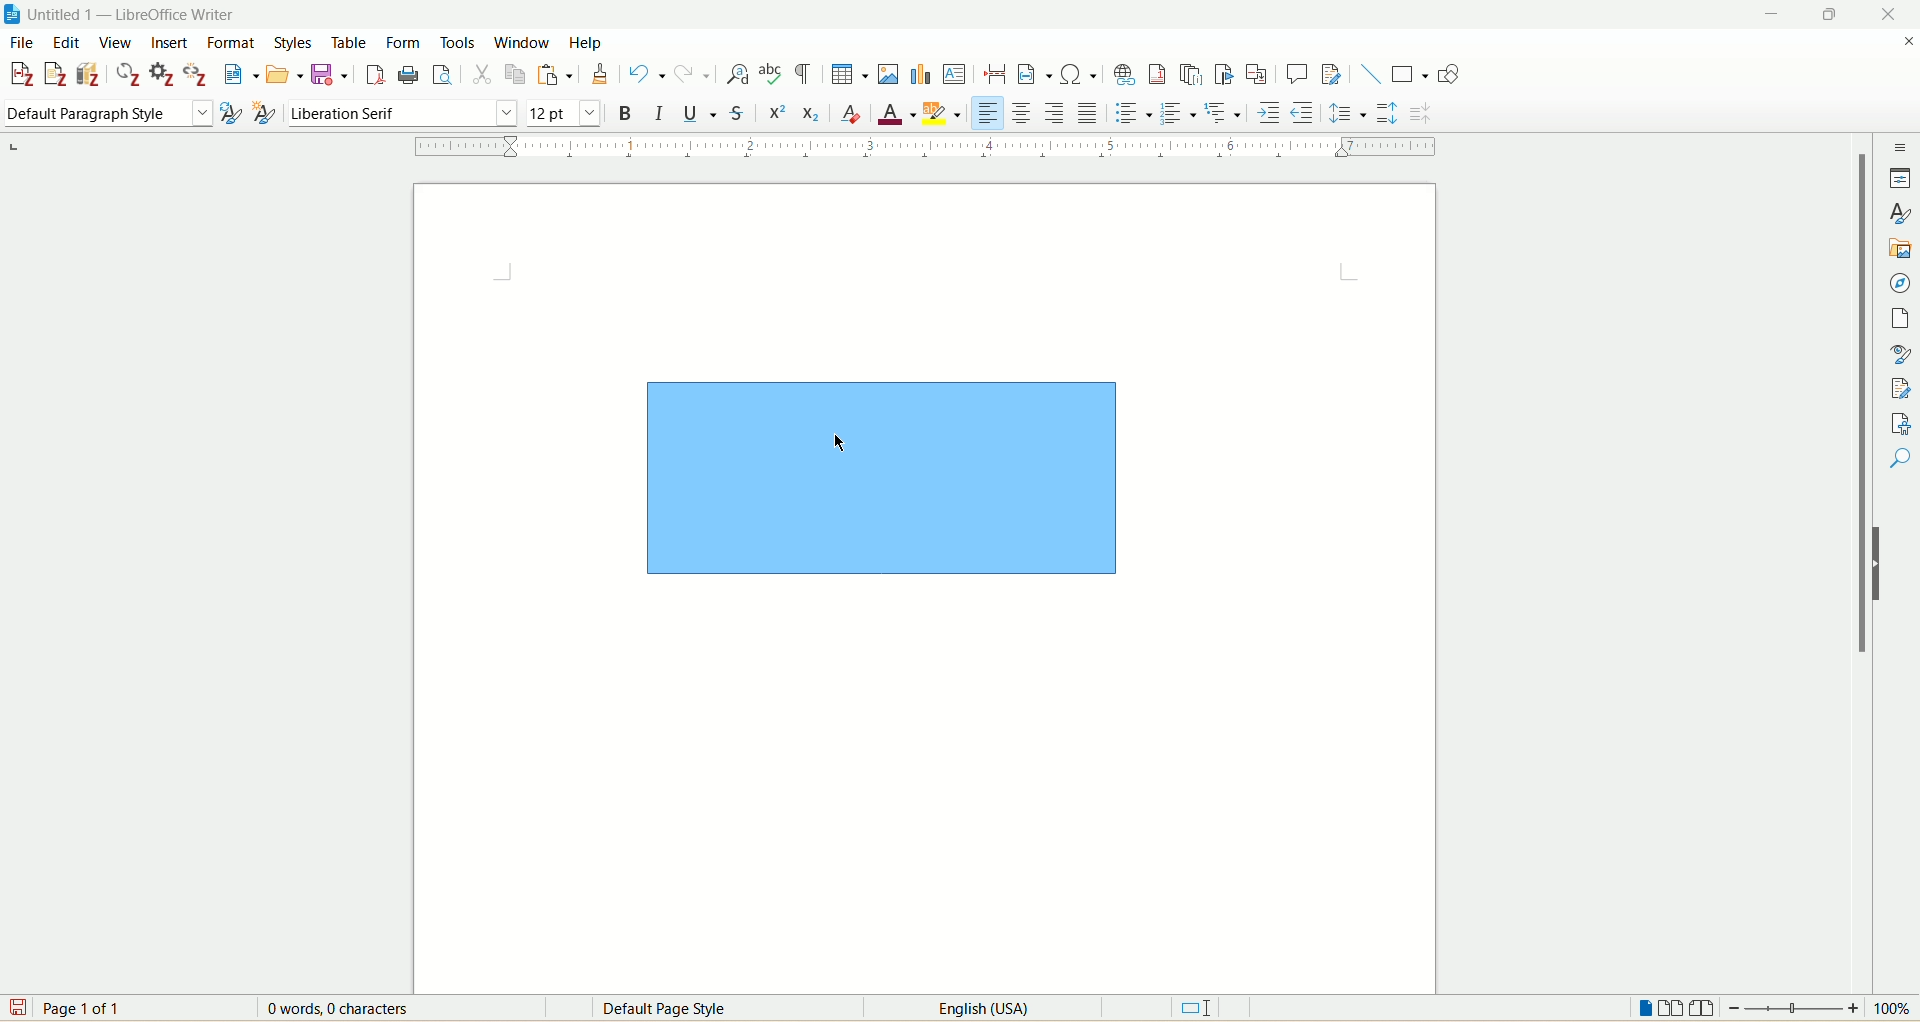 This screenshot has height=1022, width=1920. I want to click on book view, so click(1705, 1010).